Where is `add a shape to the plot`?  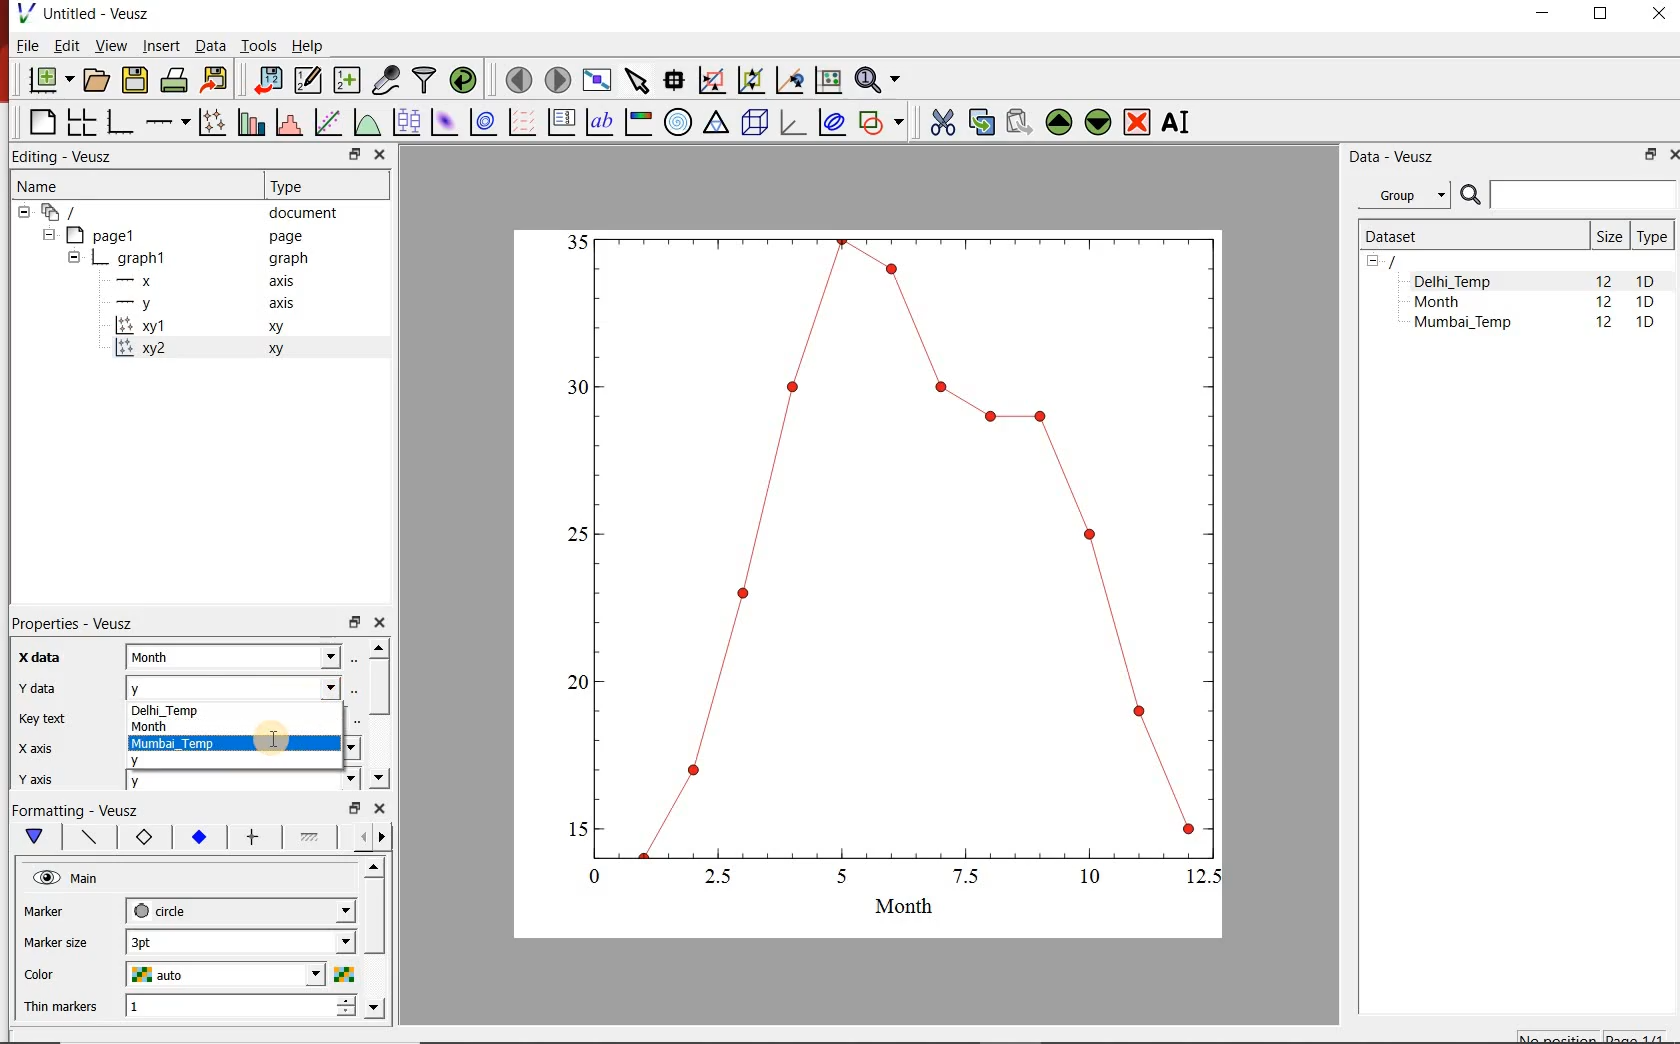 add a shape to the plot is located at coordinates (881, 124).